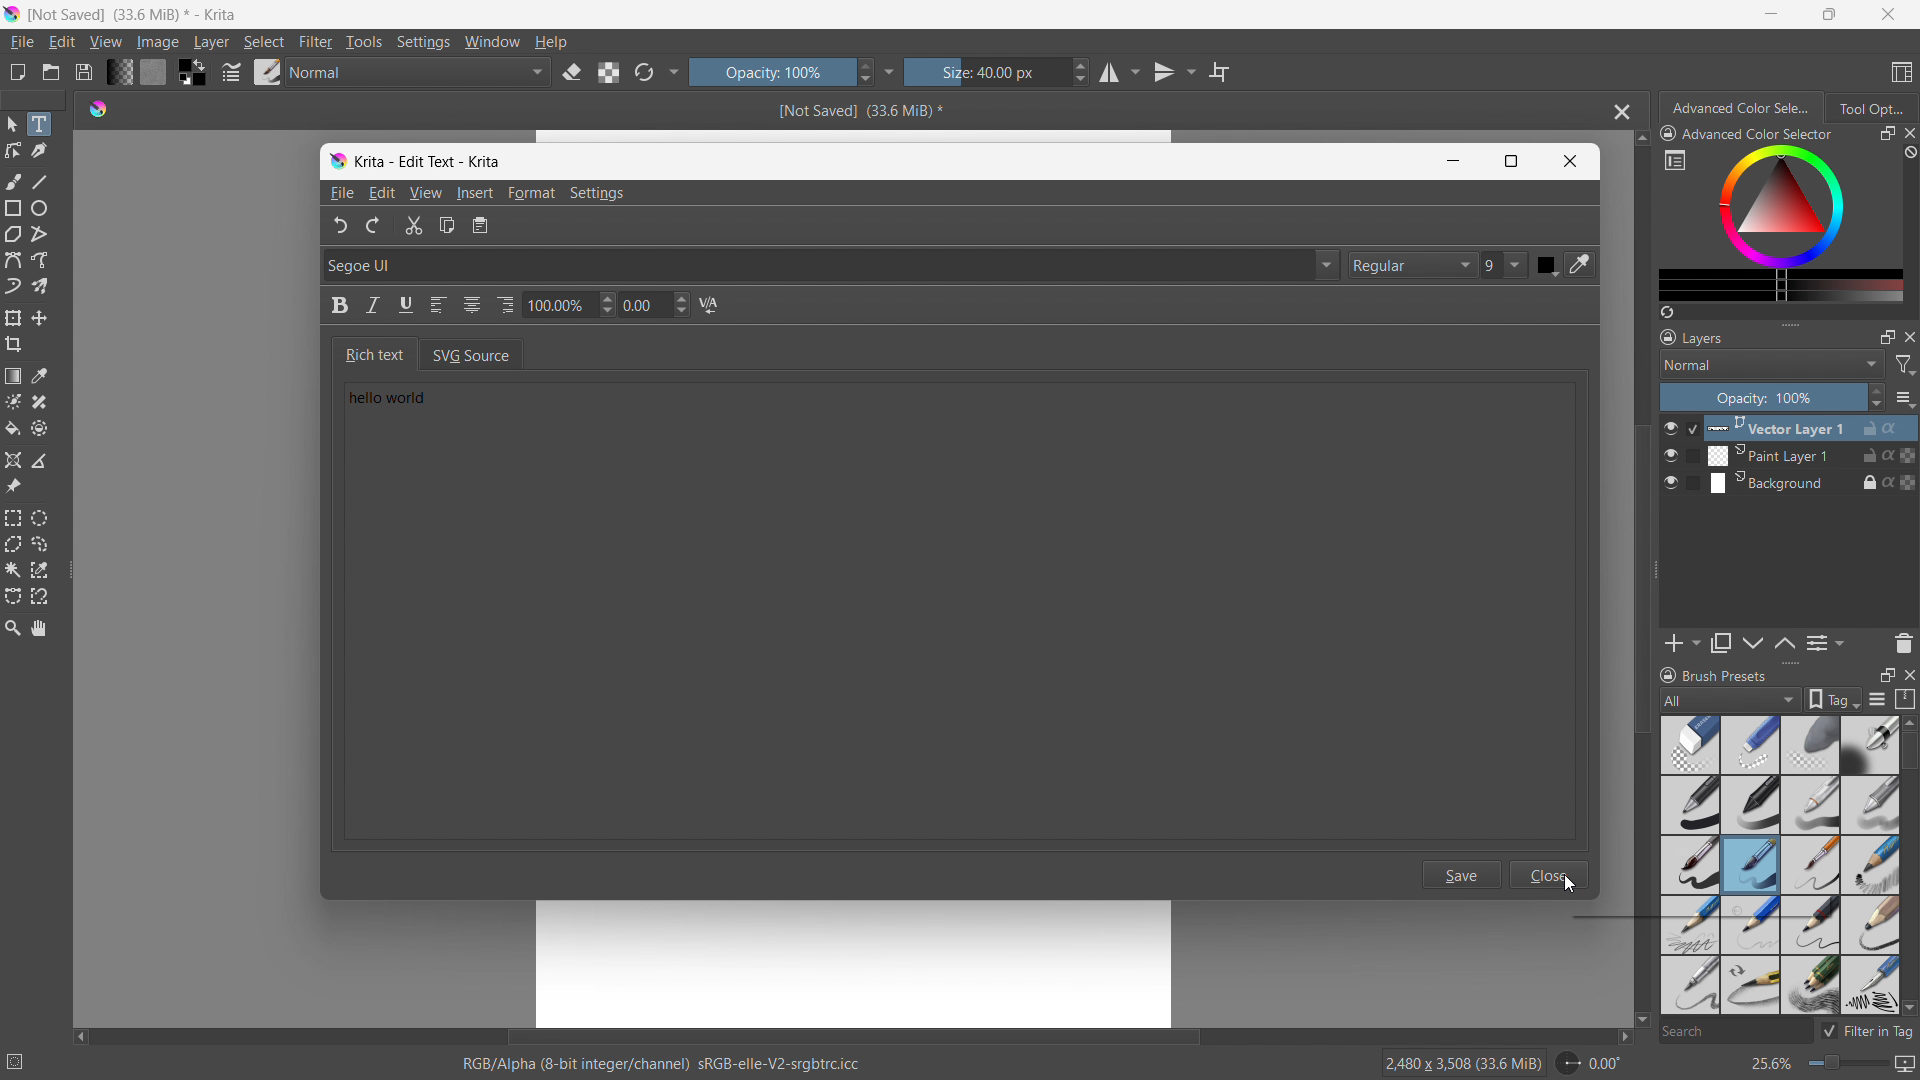  What do you see at coordinates (83, 72) in the screenshot?
I see `save` at bounding box center [83, 72].